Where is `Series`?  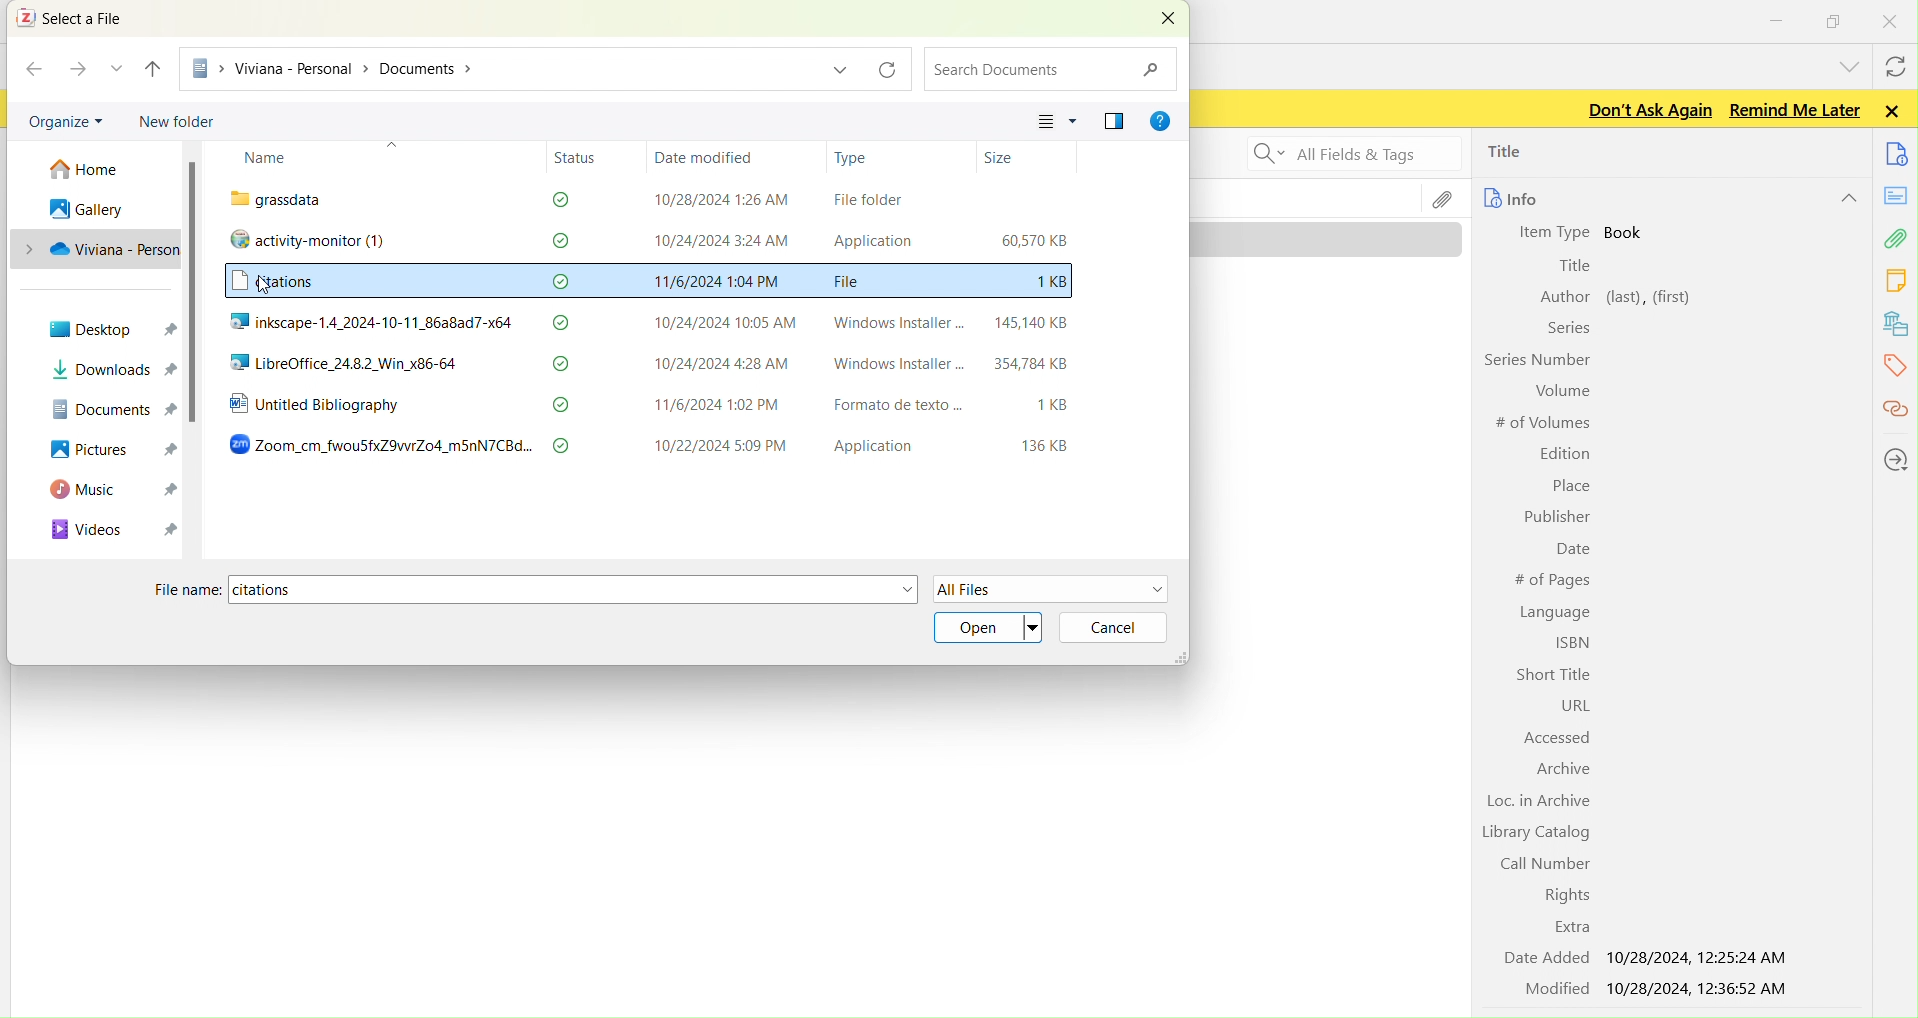 Series is located at coordinates (1567, 329).